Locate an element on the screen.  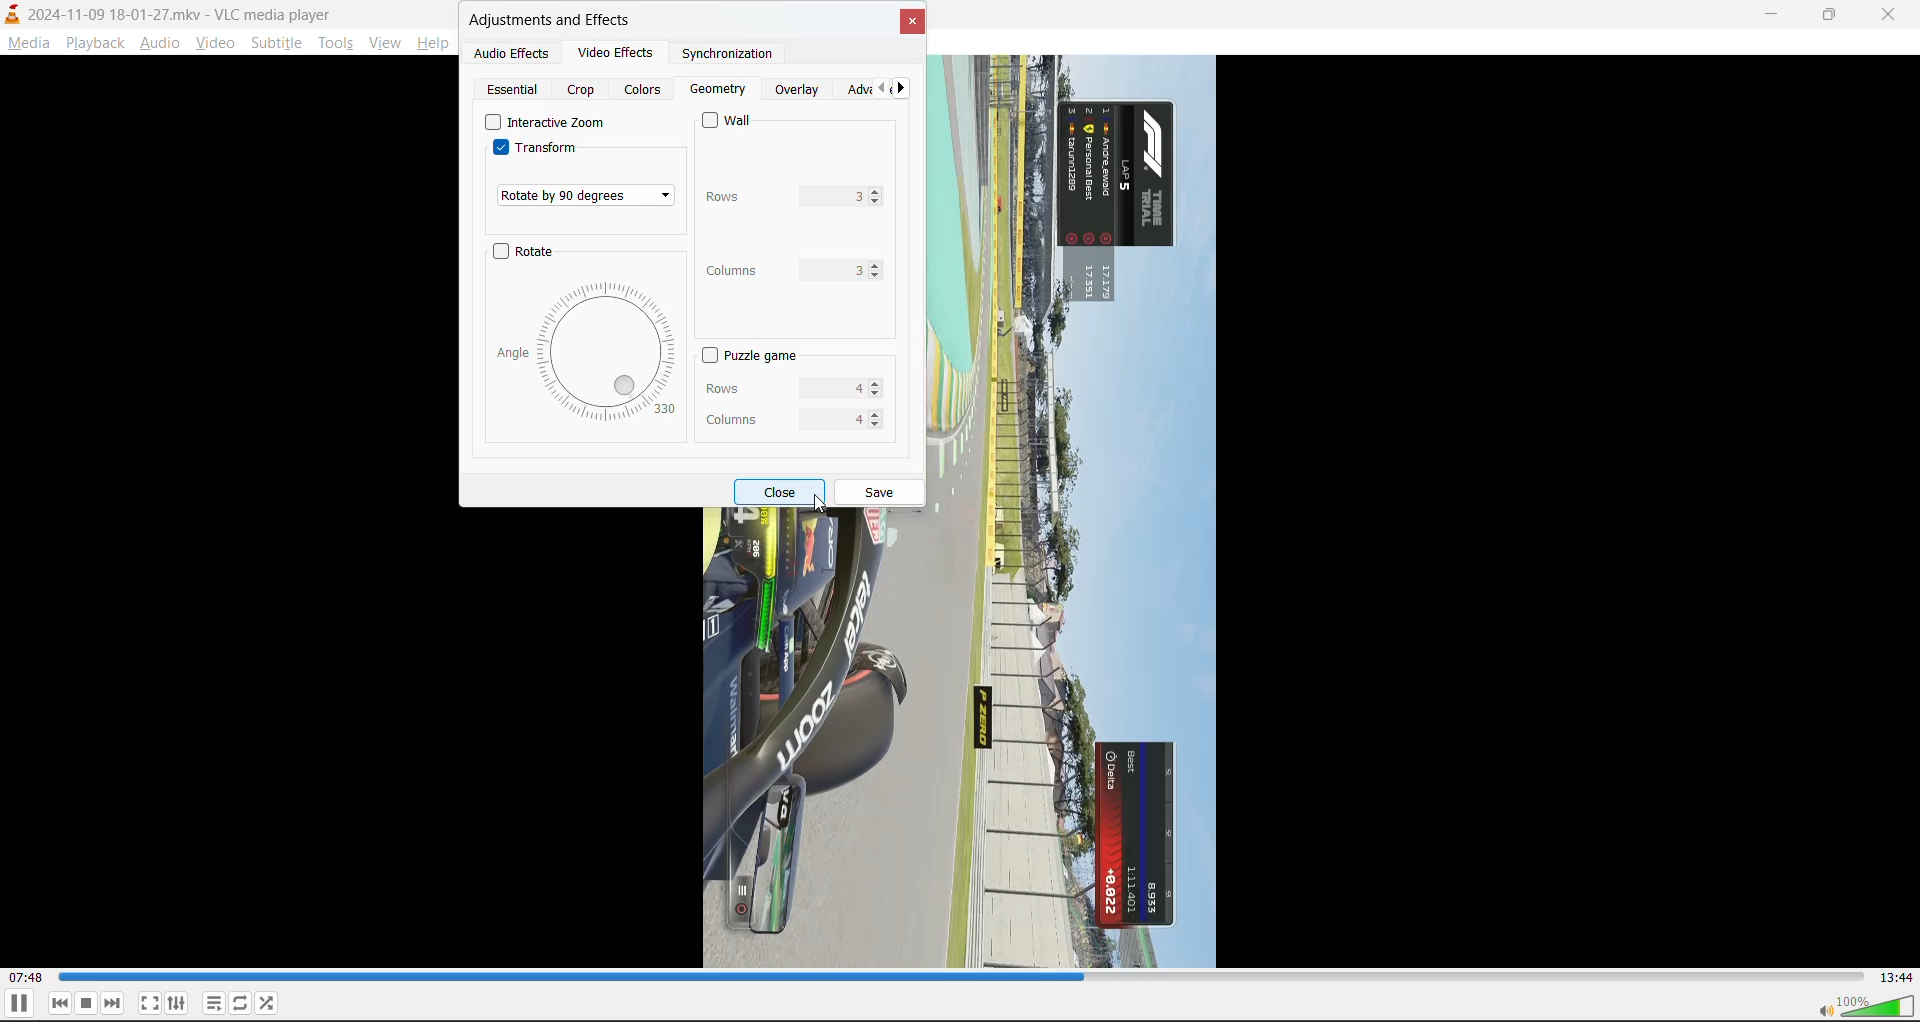
pause is located at coordinates (18, 1004).